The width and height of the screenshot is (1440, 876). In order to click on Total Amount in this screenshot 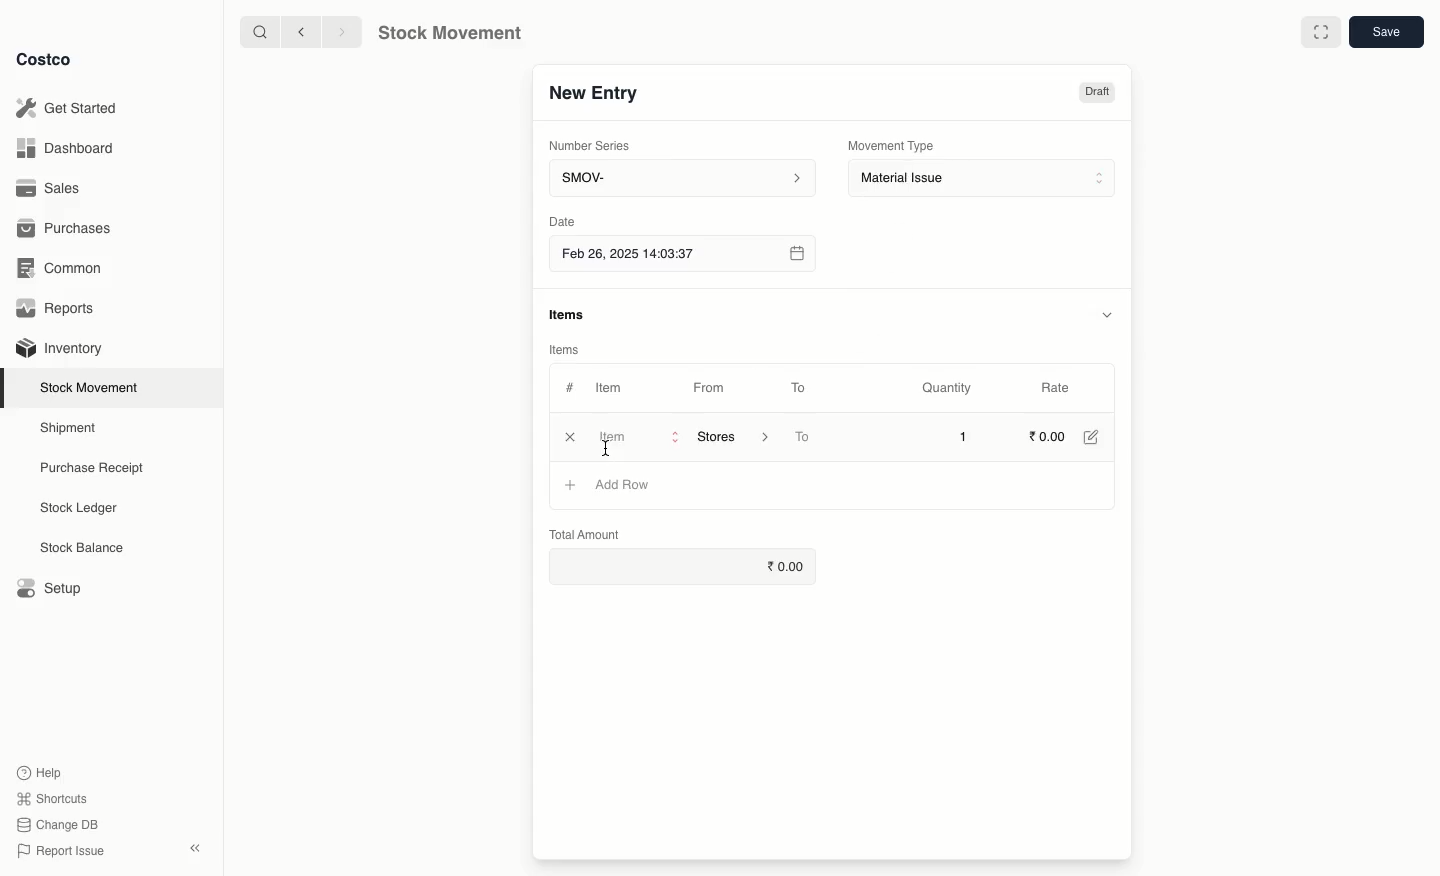, I will do `click(586, 531)`.